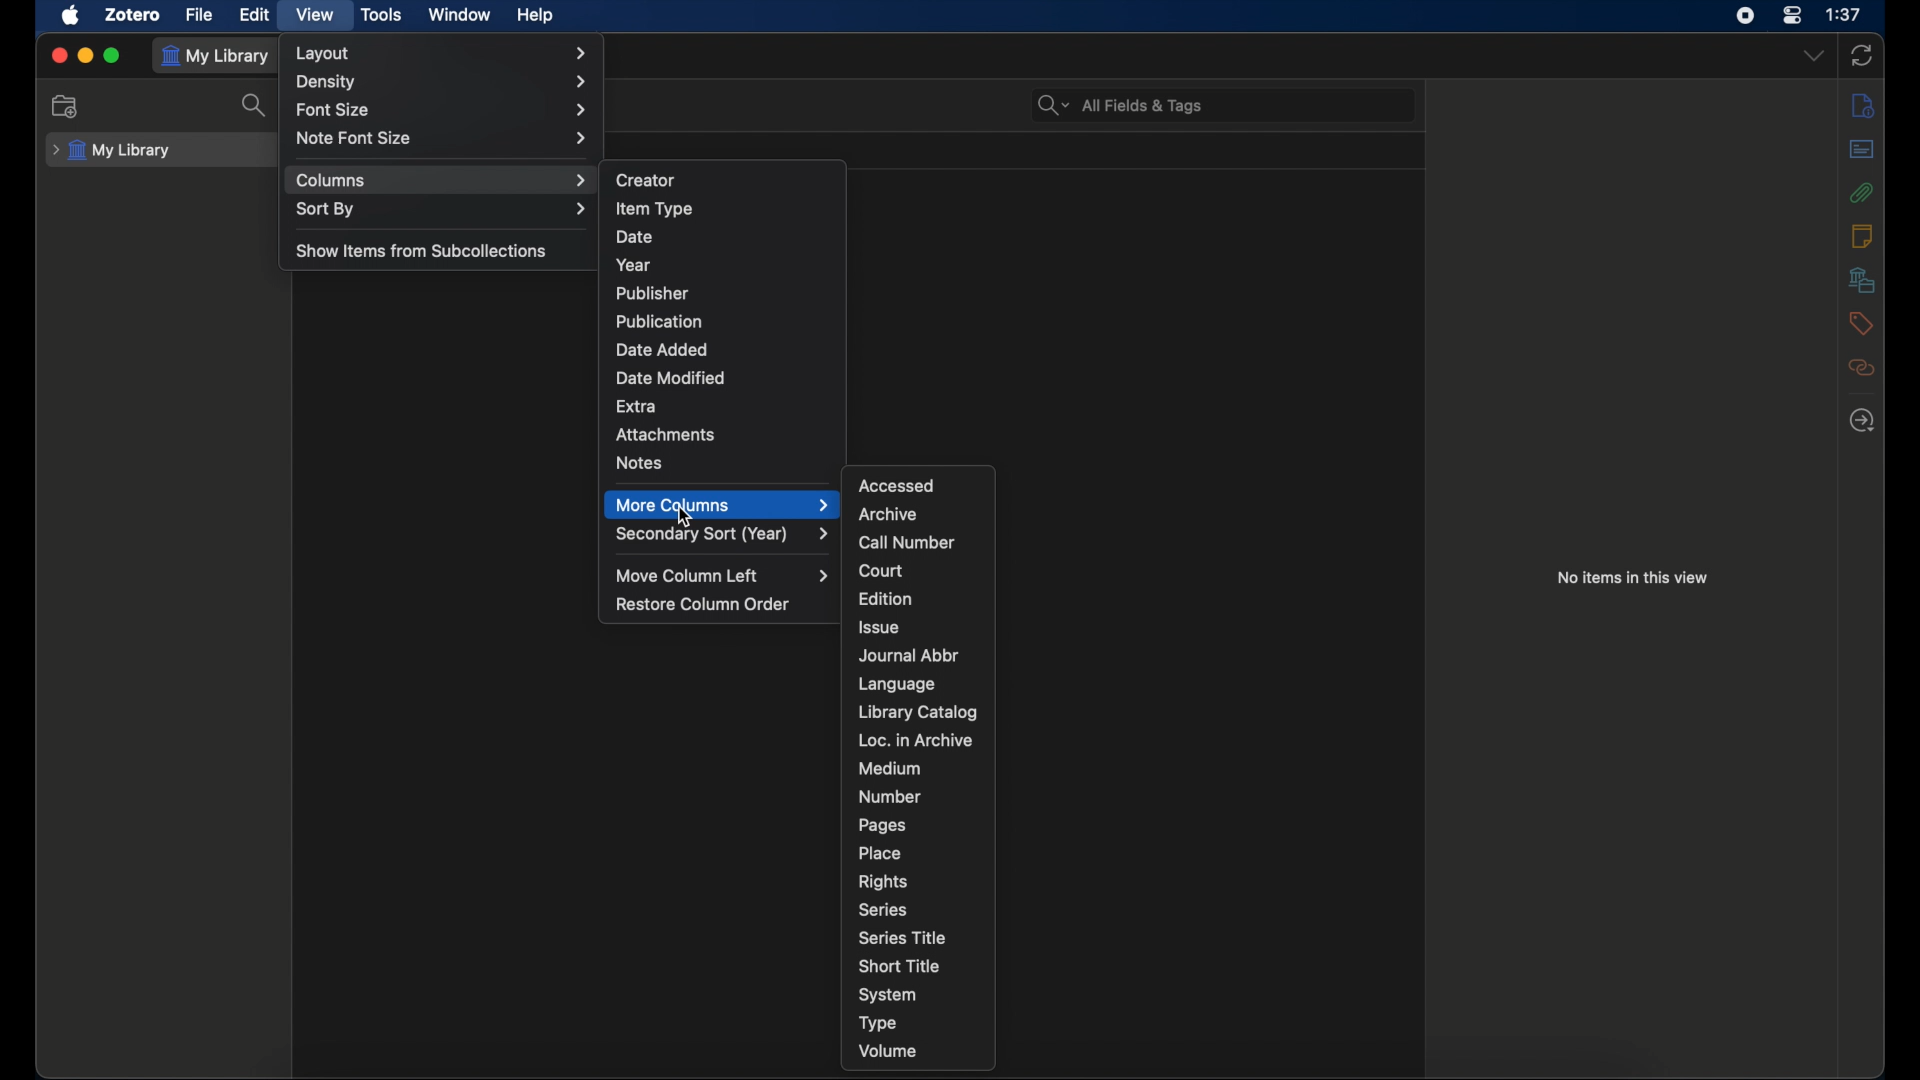  I want to click on call number, so click(905, 543).